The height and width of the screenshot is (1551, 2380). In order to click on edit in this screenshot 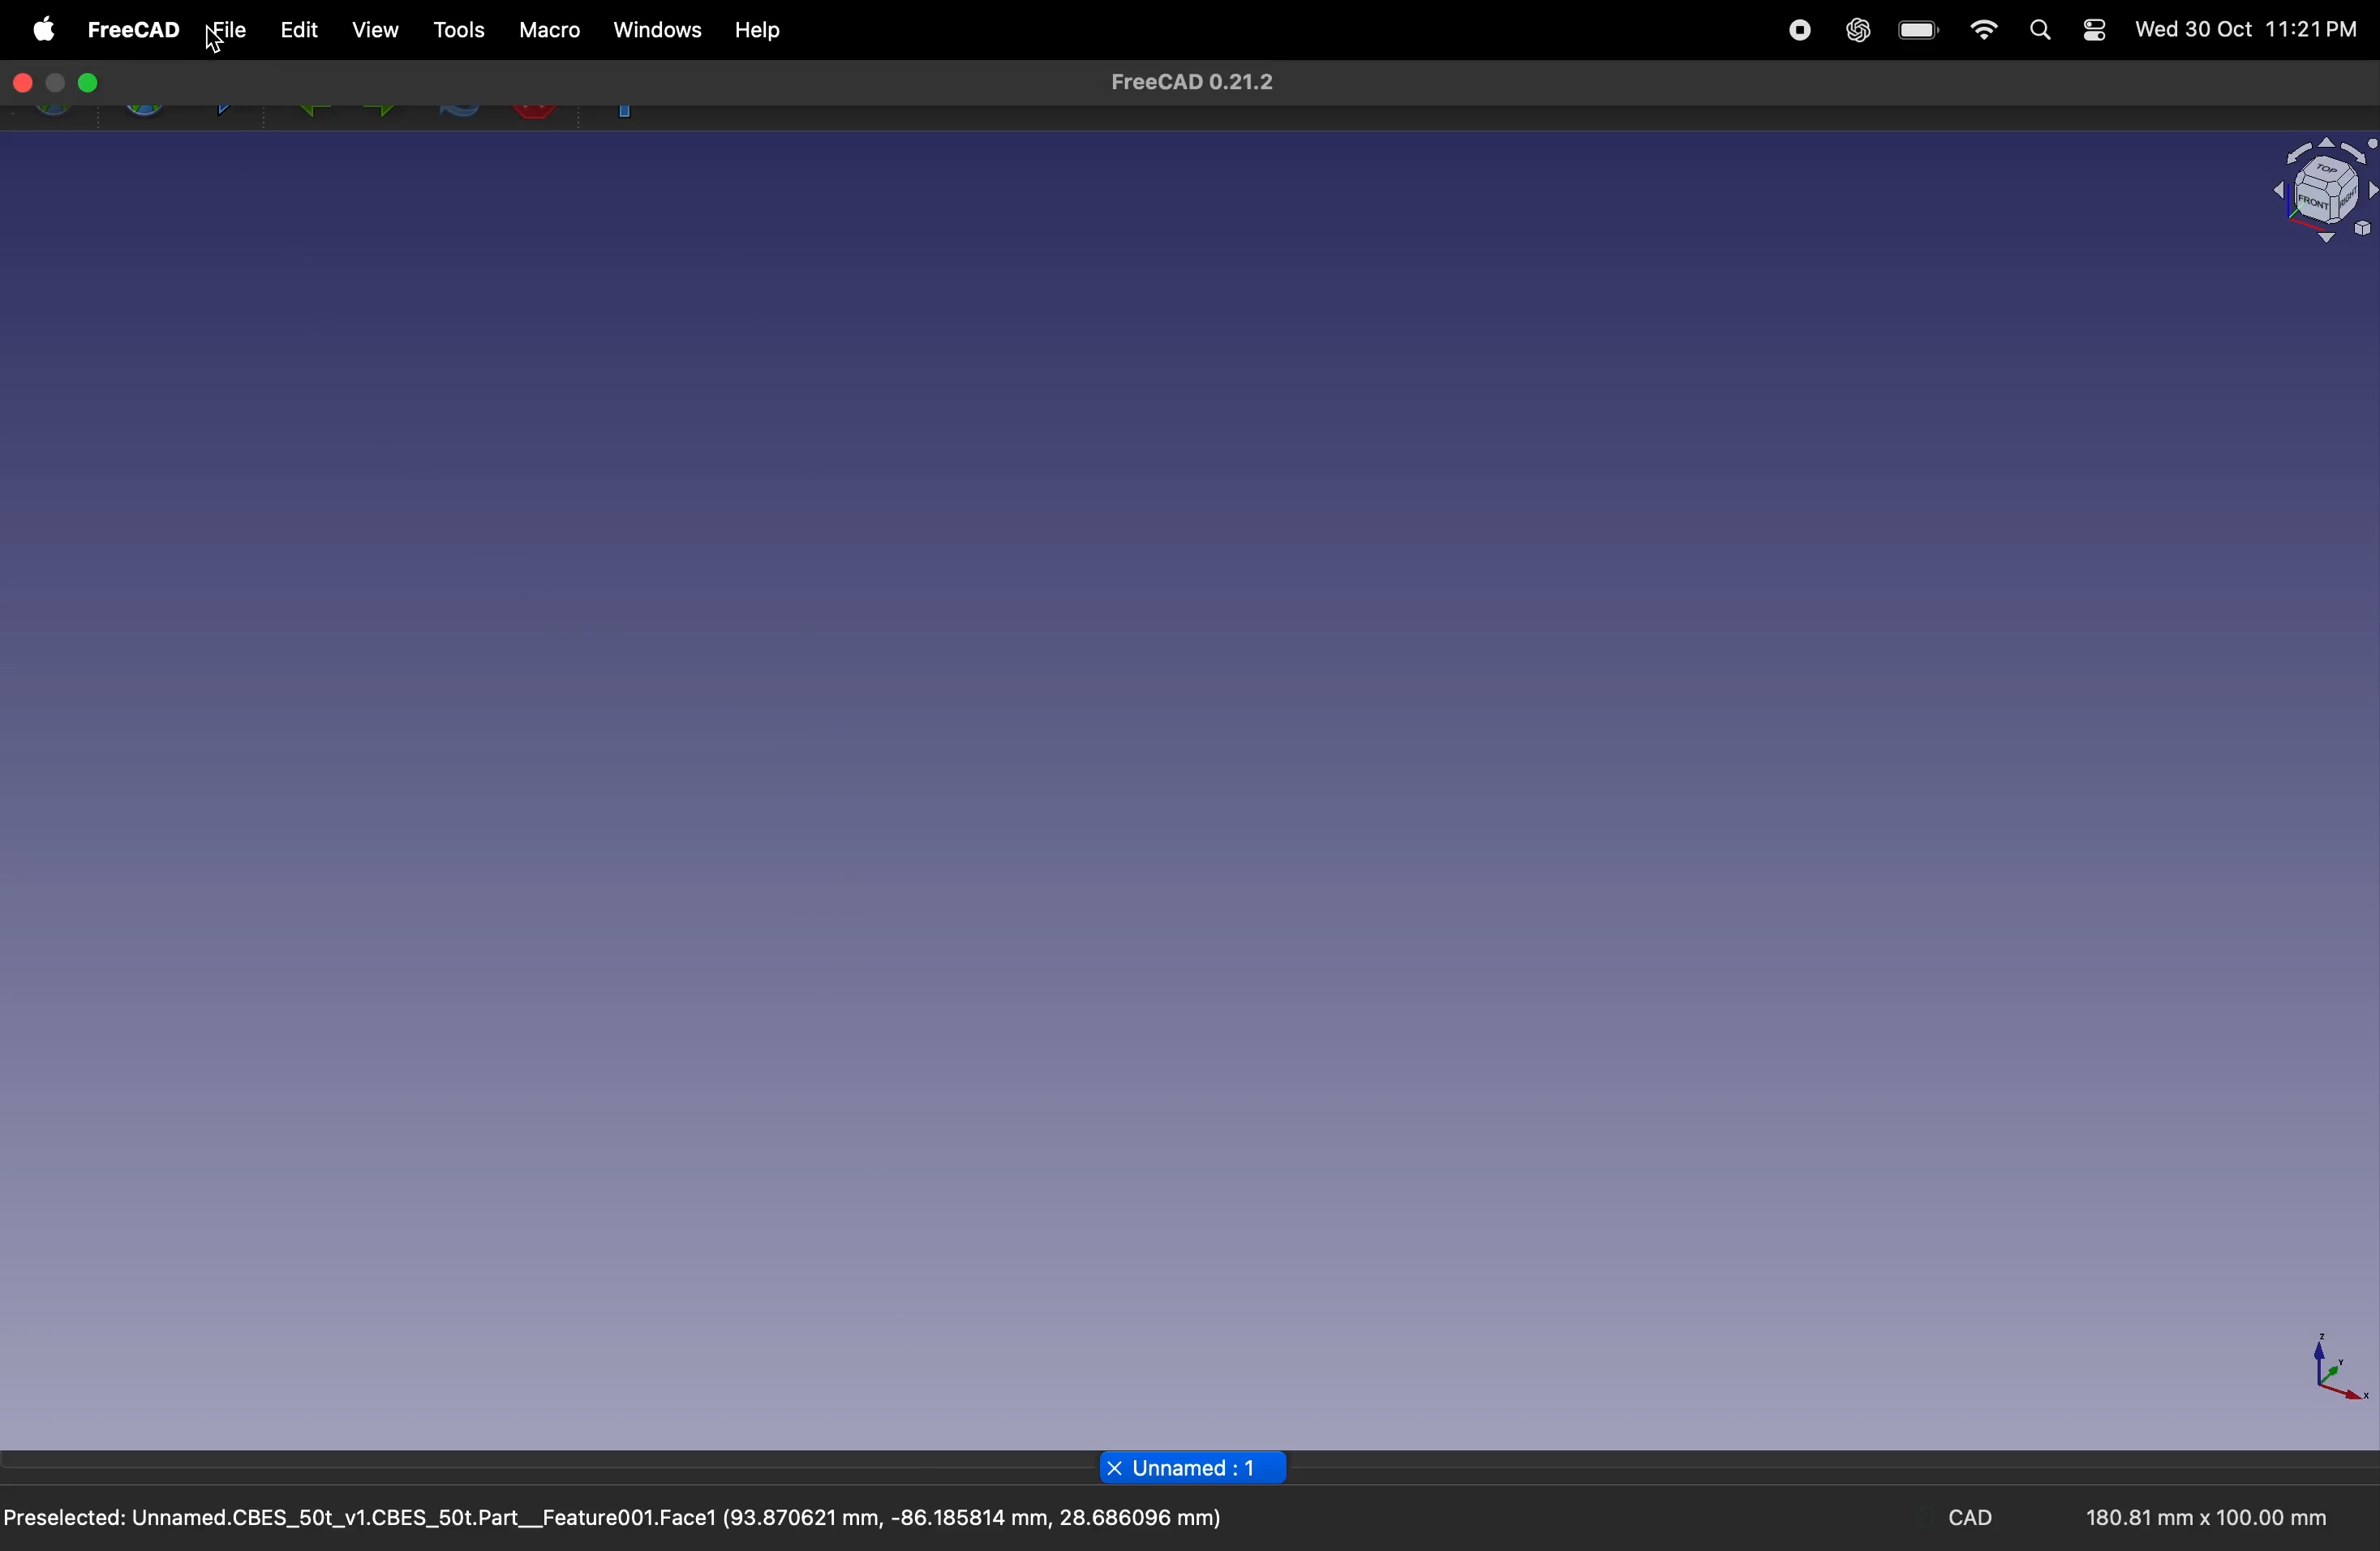, I will do `click(306, 36)`.